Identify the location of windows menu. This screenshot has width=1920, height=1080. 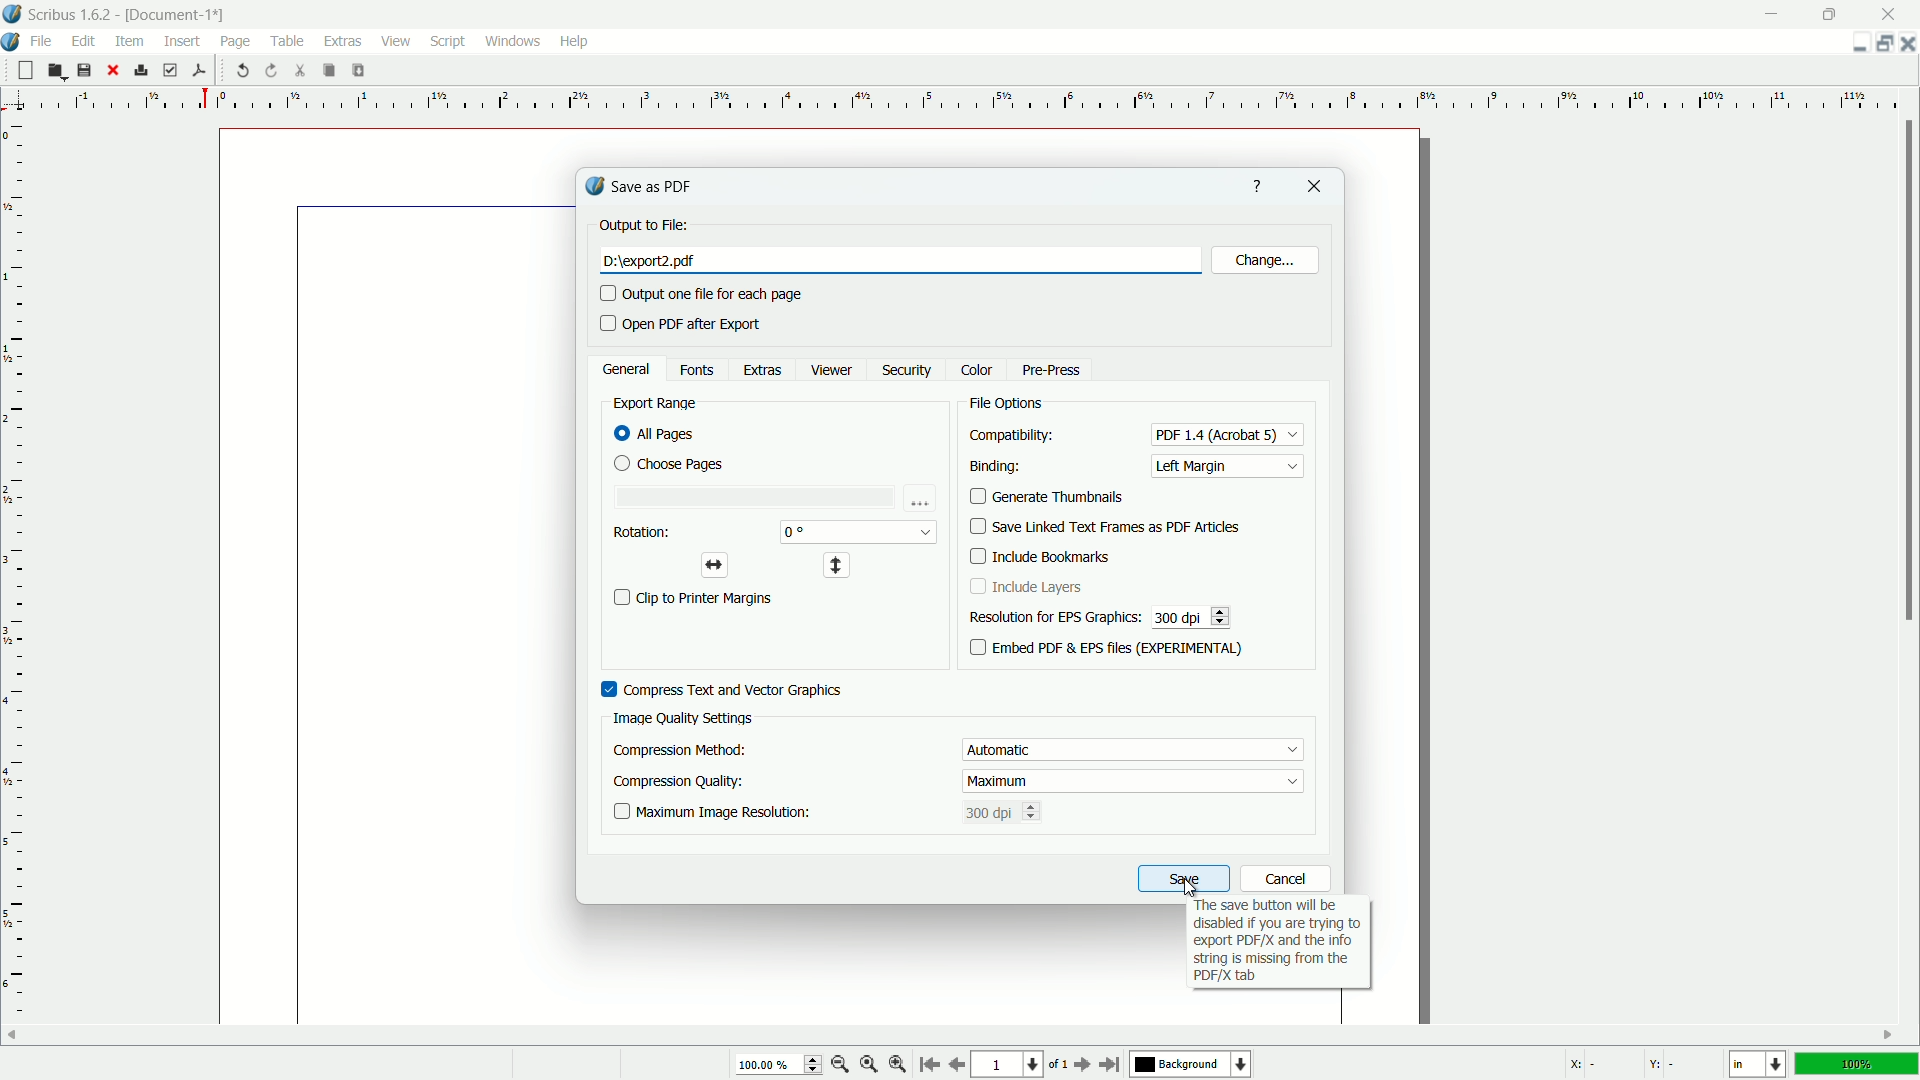
(511, 42).